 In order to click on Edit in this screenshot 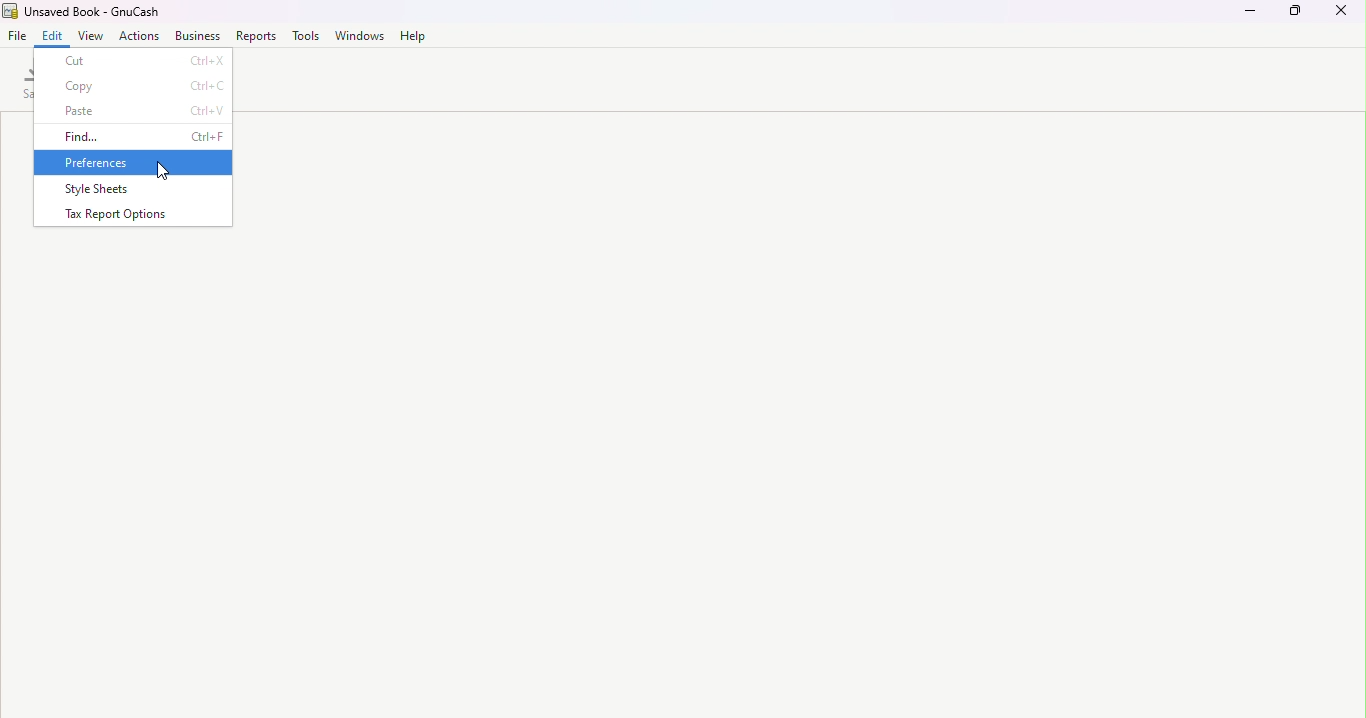, I will do `click(56, 38)`.